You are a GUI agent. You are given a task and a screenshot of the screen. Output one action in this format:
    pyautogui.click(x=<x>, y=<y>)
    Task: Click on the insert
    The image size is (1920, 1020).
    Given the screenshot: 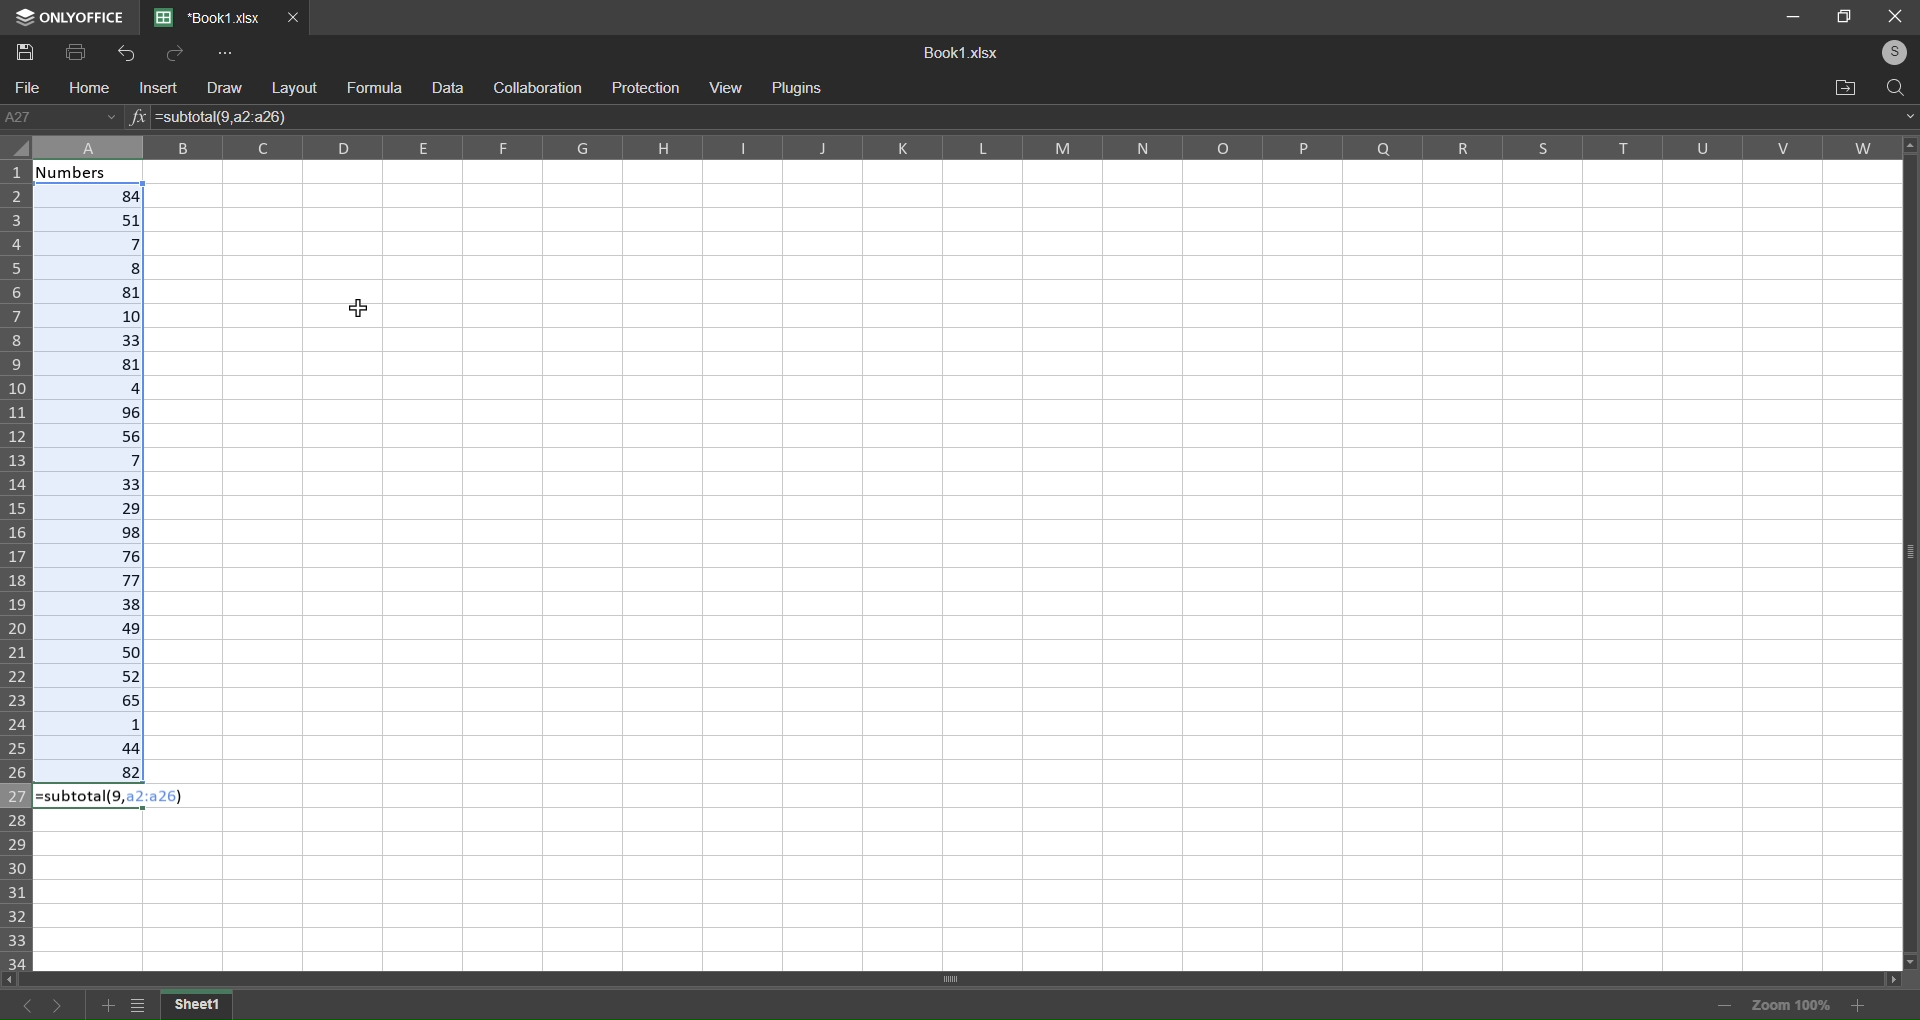 What is the action you would take?
    pyautogui.click(x=155, y=89)
    